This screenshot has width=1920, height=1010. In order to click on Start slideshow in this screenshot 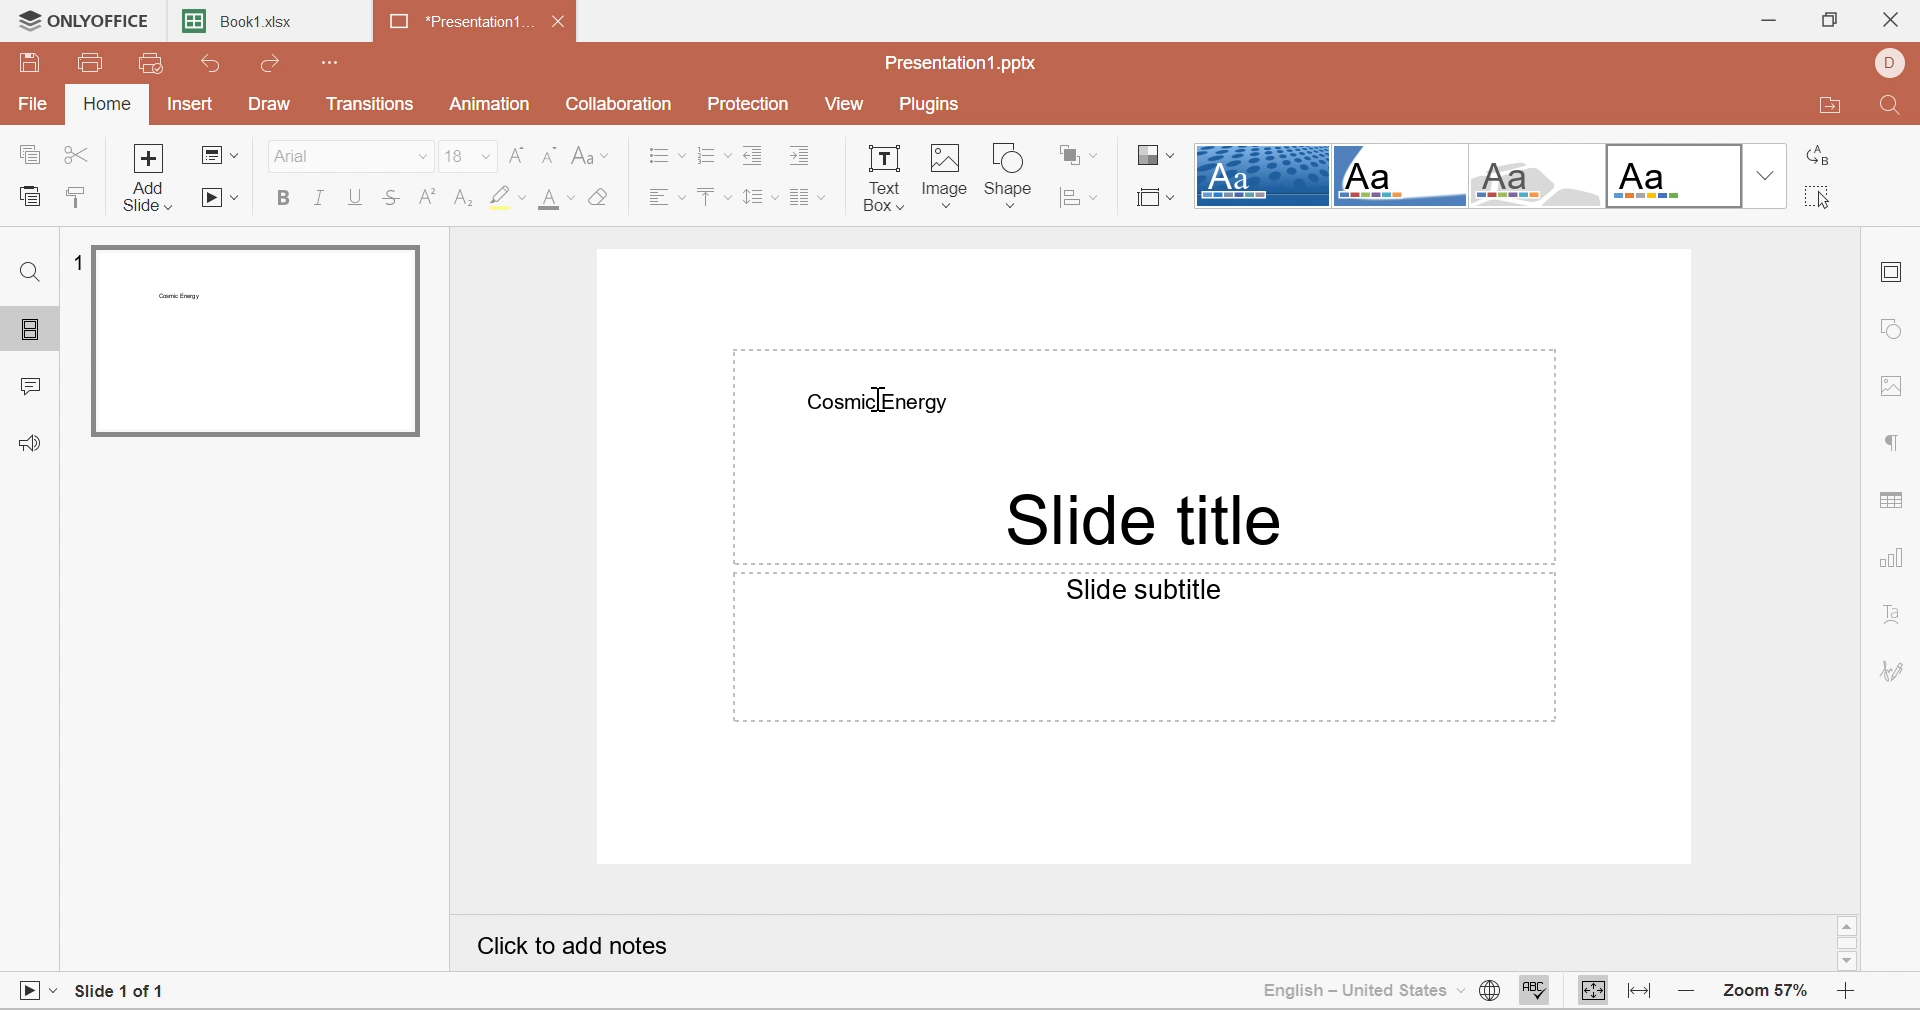, I will do `click(37, 988)`.